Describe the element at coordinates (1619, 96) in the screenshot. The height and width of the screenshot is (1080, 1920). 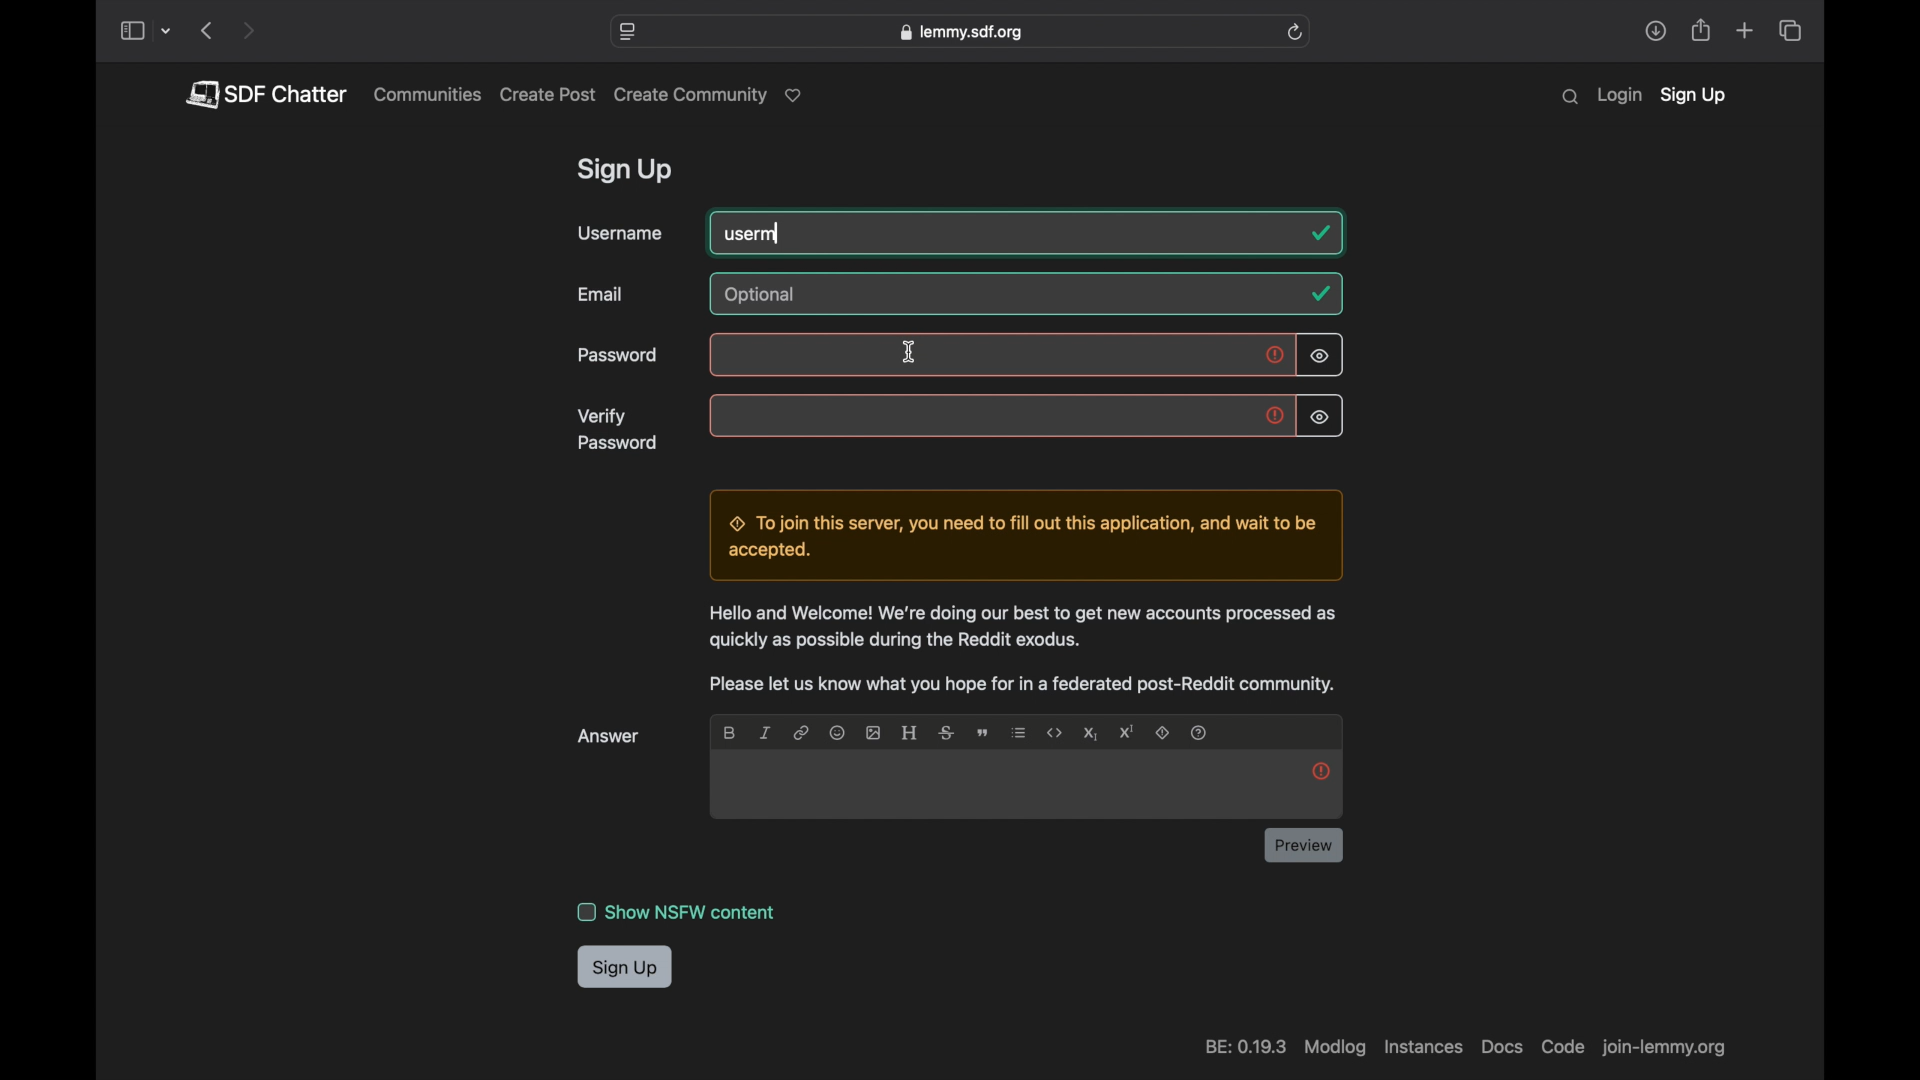
I see `login` at that location.